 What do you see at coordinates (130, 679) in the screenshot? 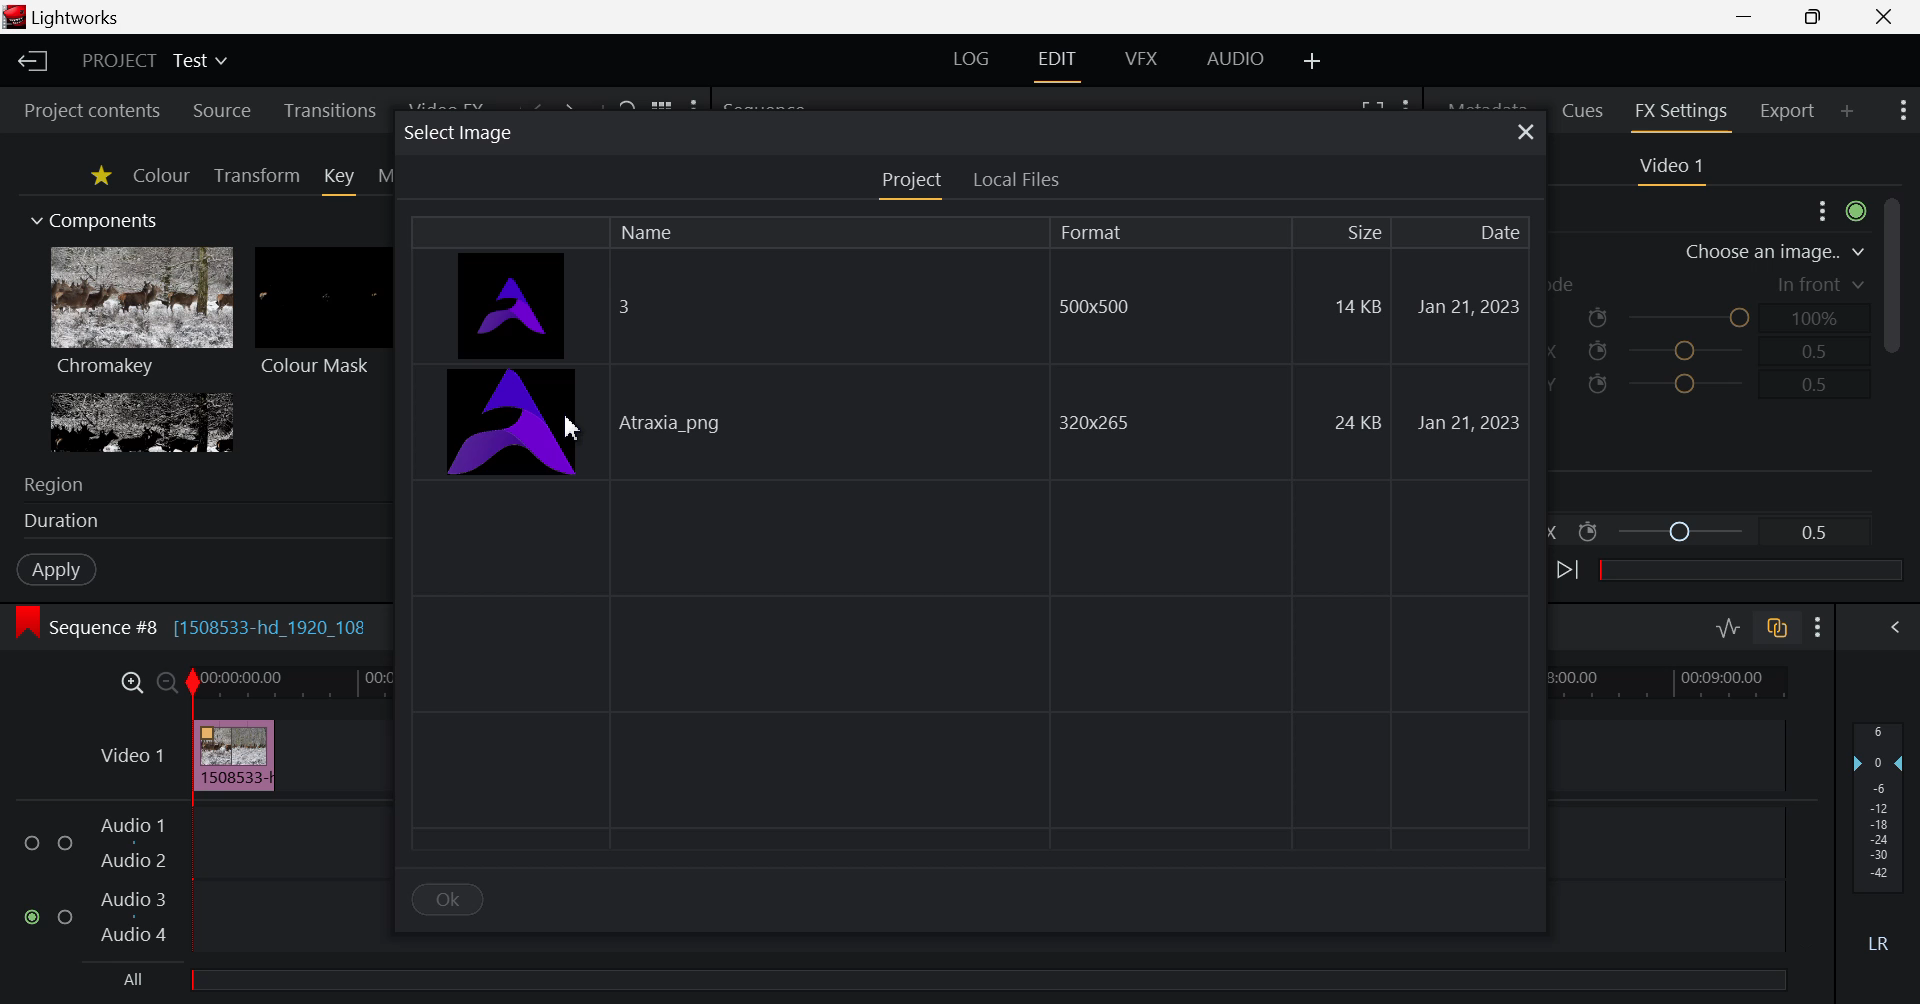
I see `Timeline Zoom In` at bounding box center [130, 679].